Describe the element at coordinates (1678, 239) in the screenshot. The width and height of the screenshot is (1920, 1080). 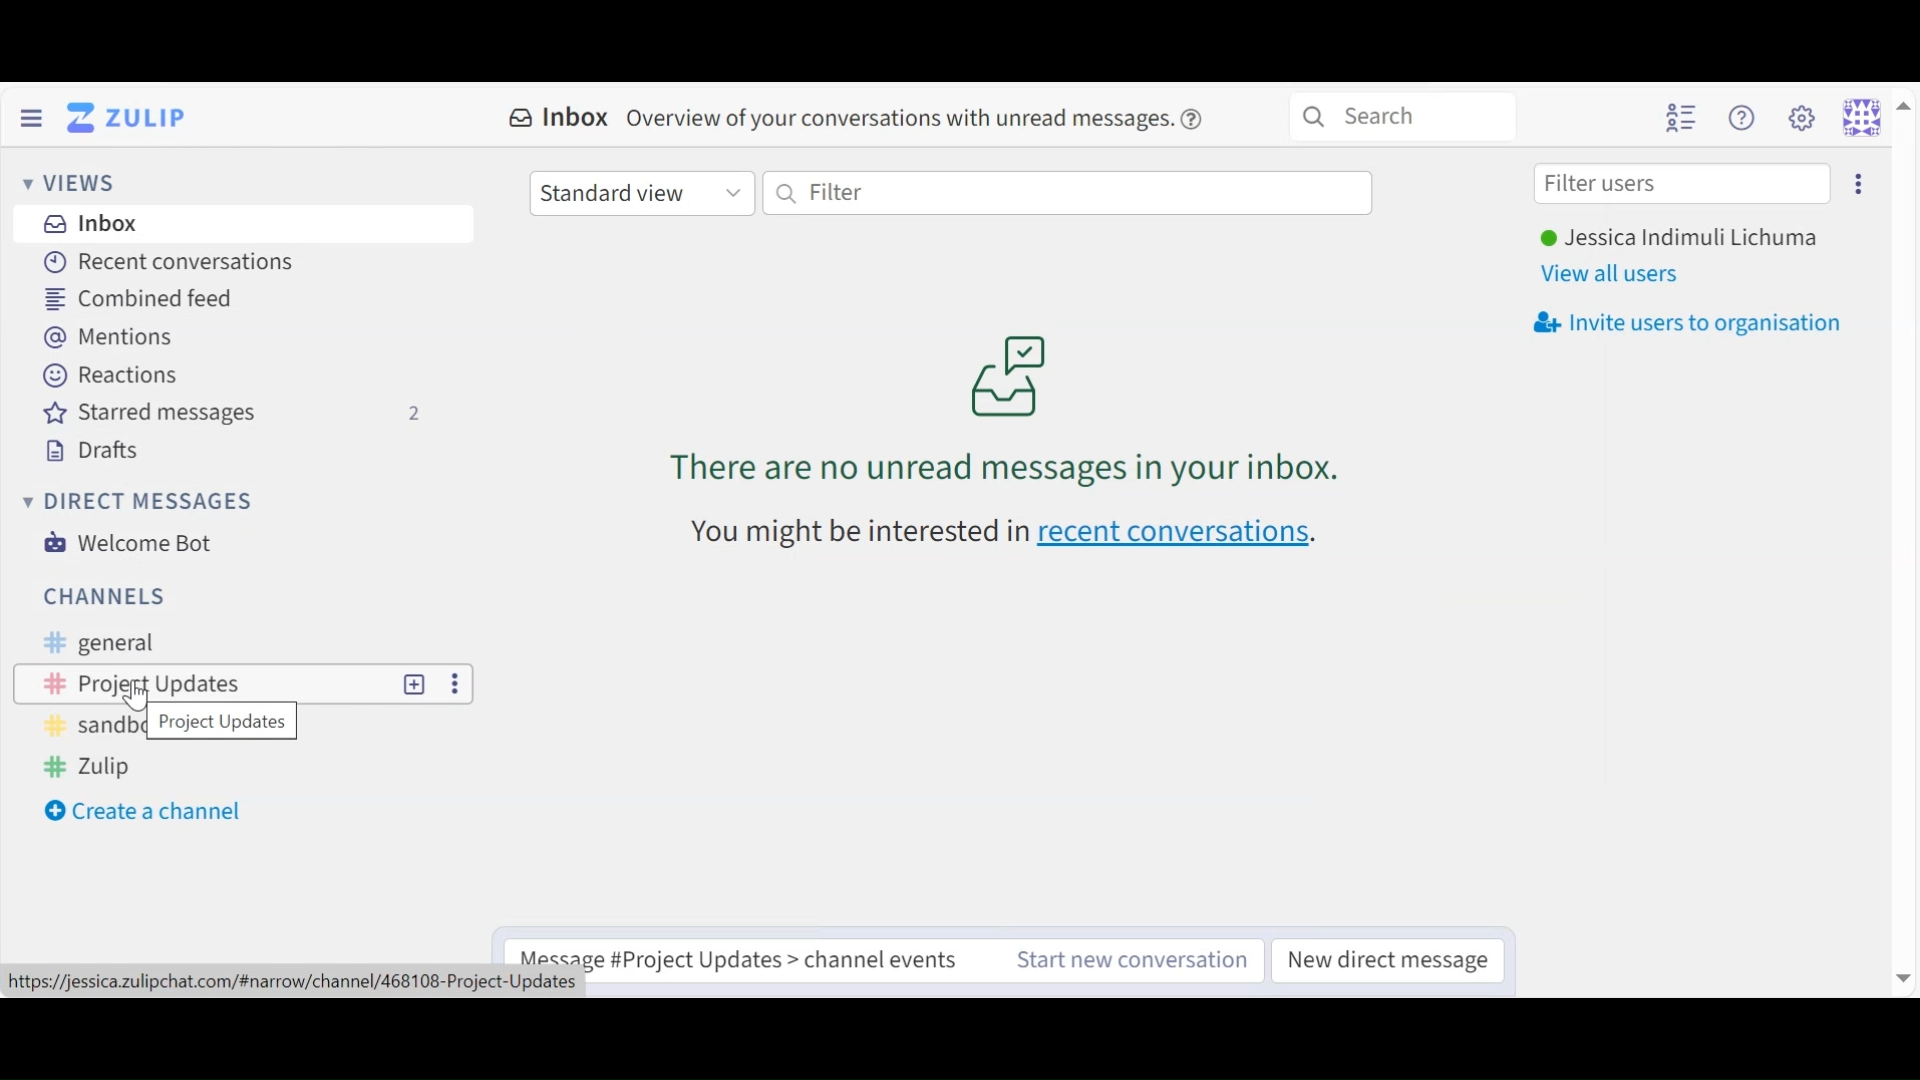
I see `Username` at that location.